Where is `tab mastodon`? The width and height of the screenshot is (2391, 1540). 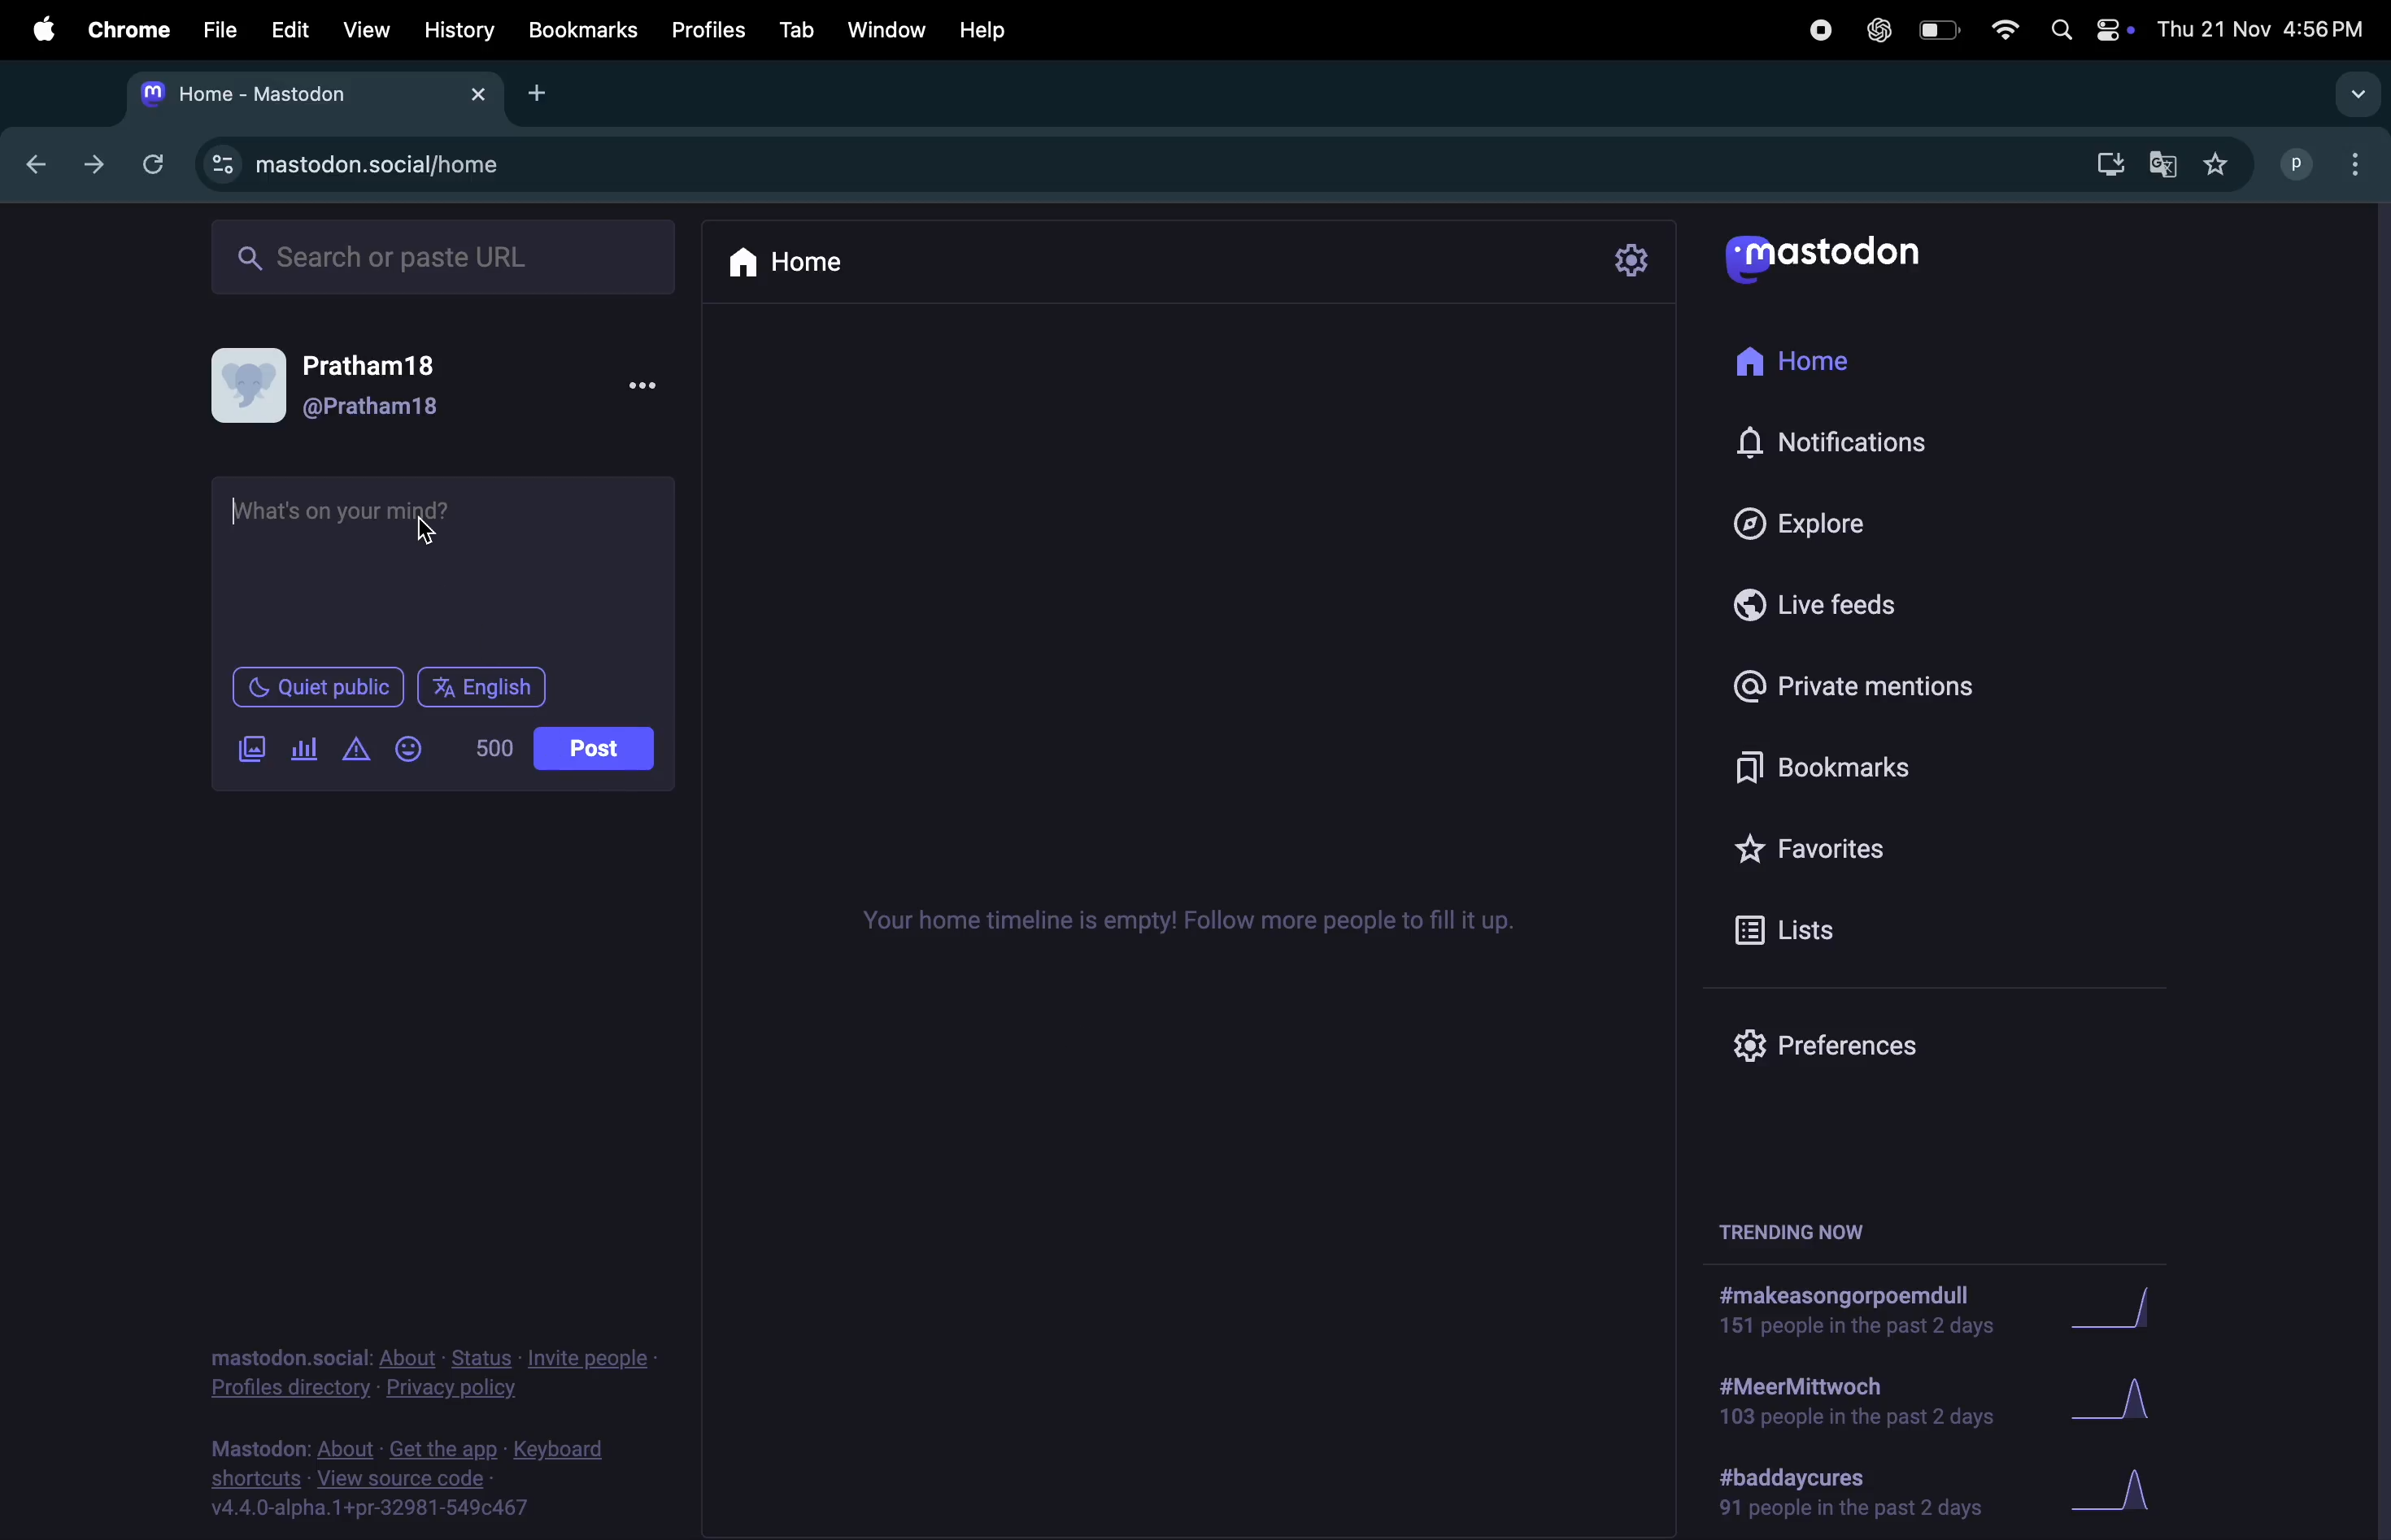
tab mastodon is located at coordinates (313, 95).